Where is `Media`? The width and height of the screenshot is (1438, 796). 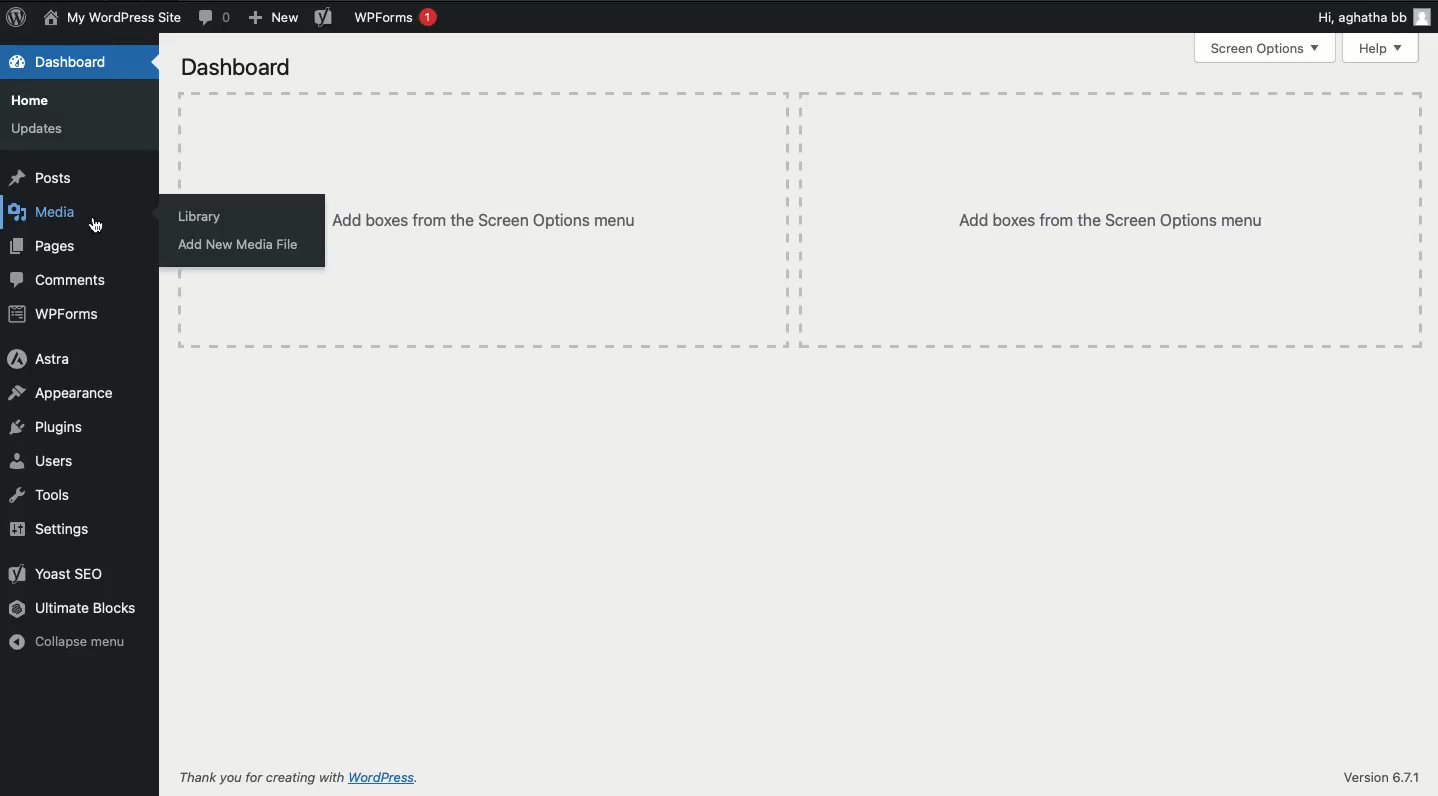
Media is located at coordinates (49, 213).